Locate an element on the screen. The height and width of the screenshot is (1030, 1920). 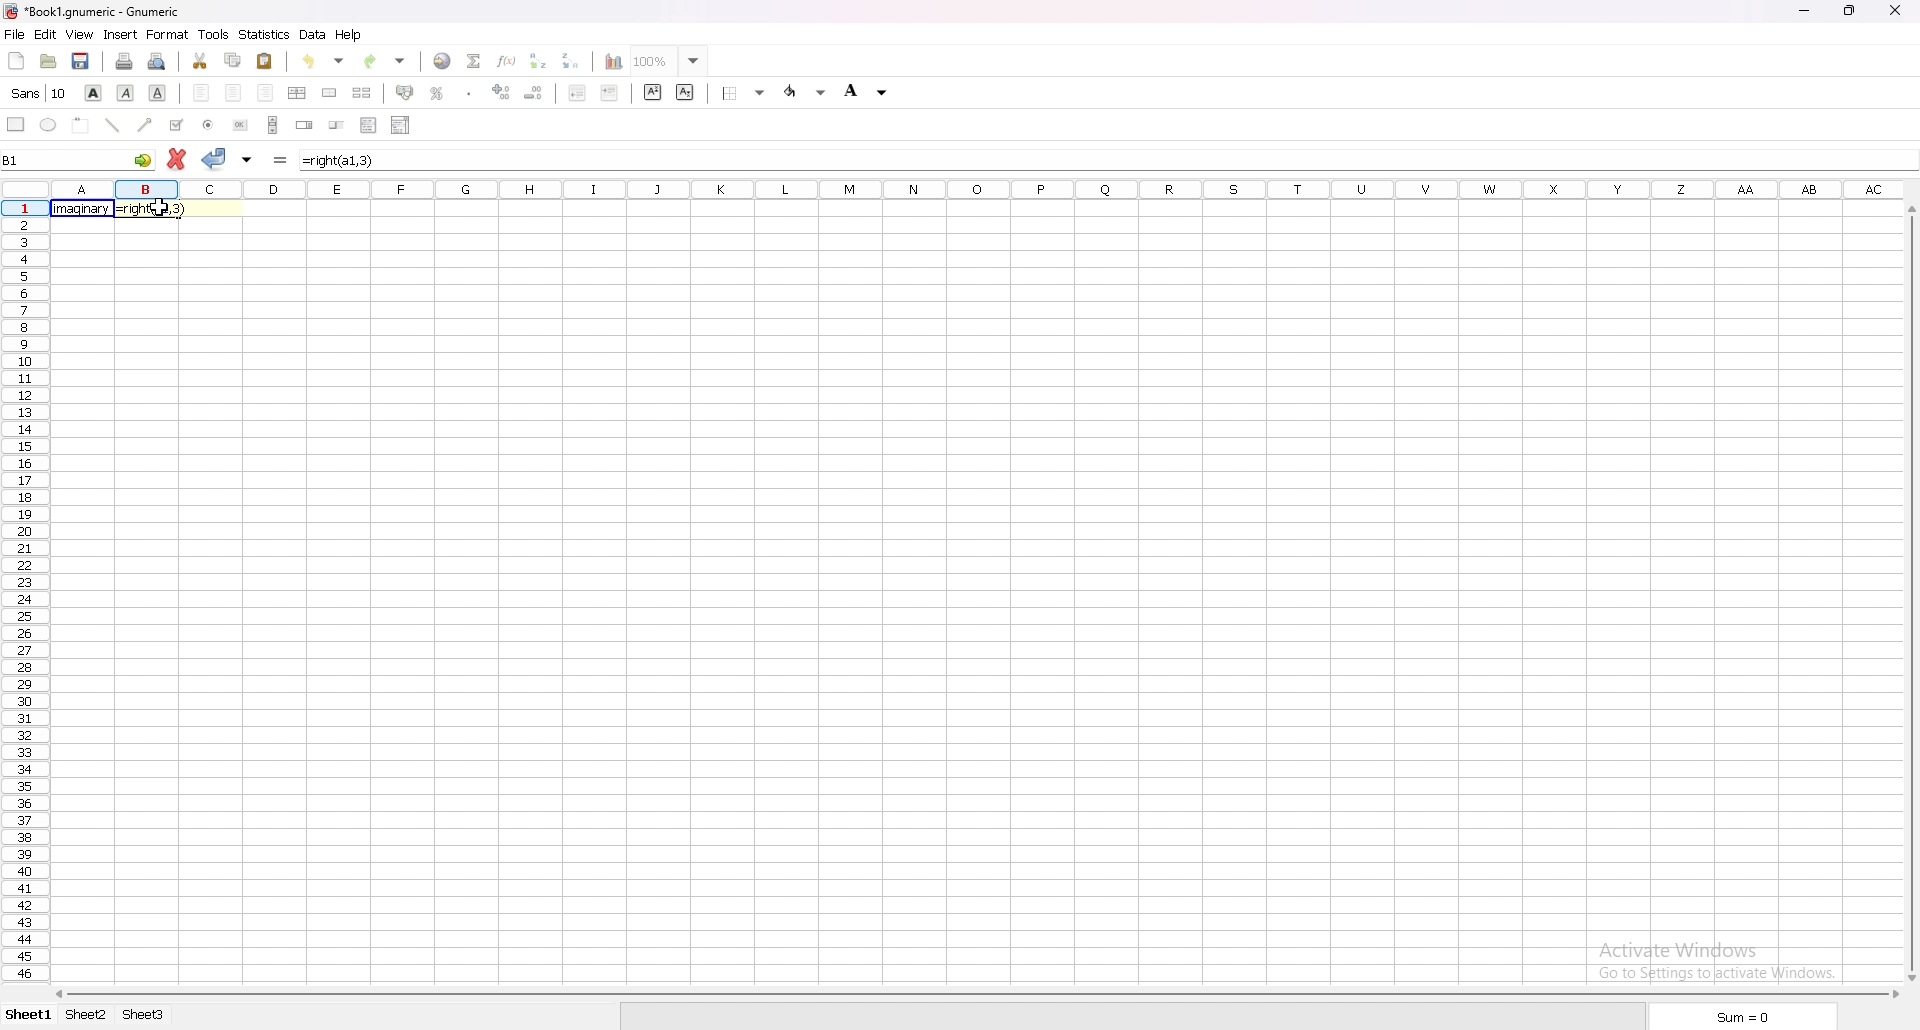
close is located at coordinates (1895, 9).